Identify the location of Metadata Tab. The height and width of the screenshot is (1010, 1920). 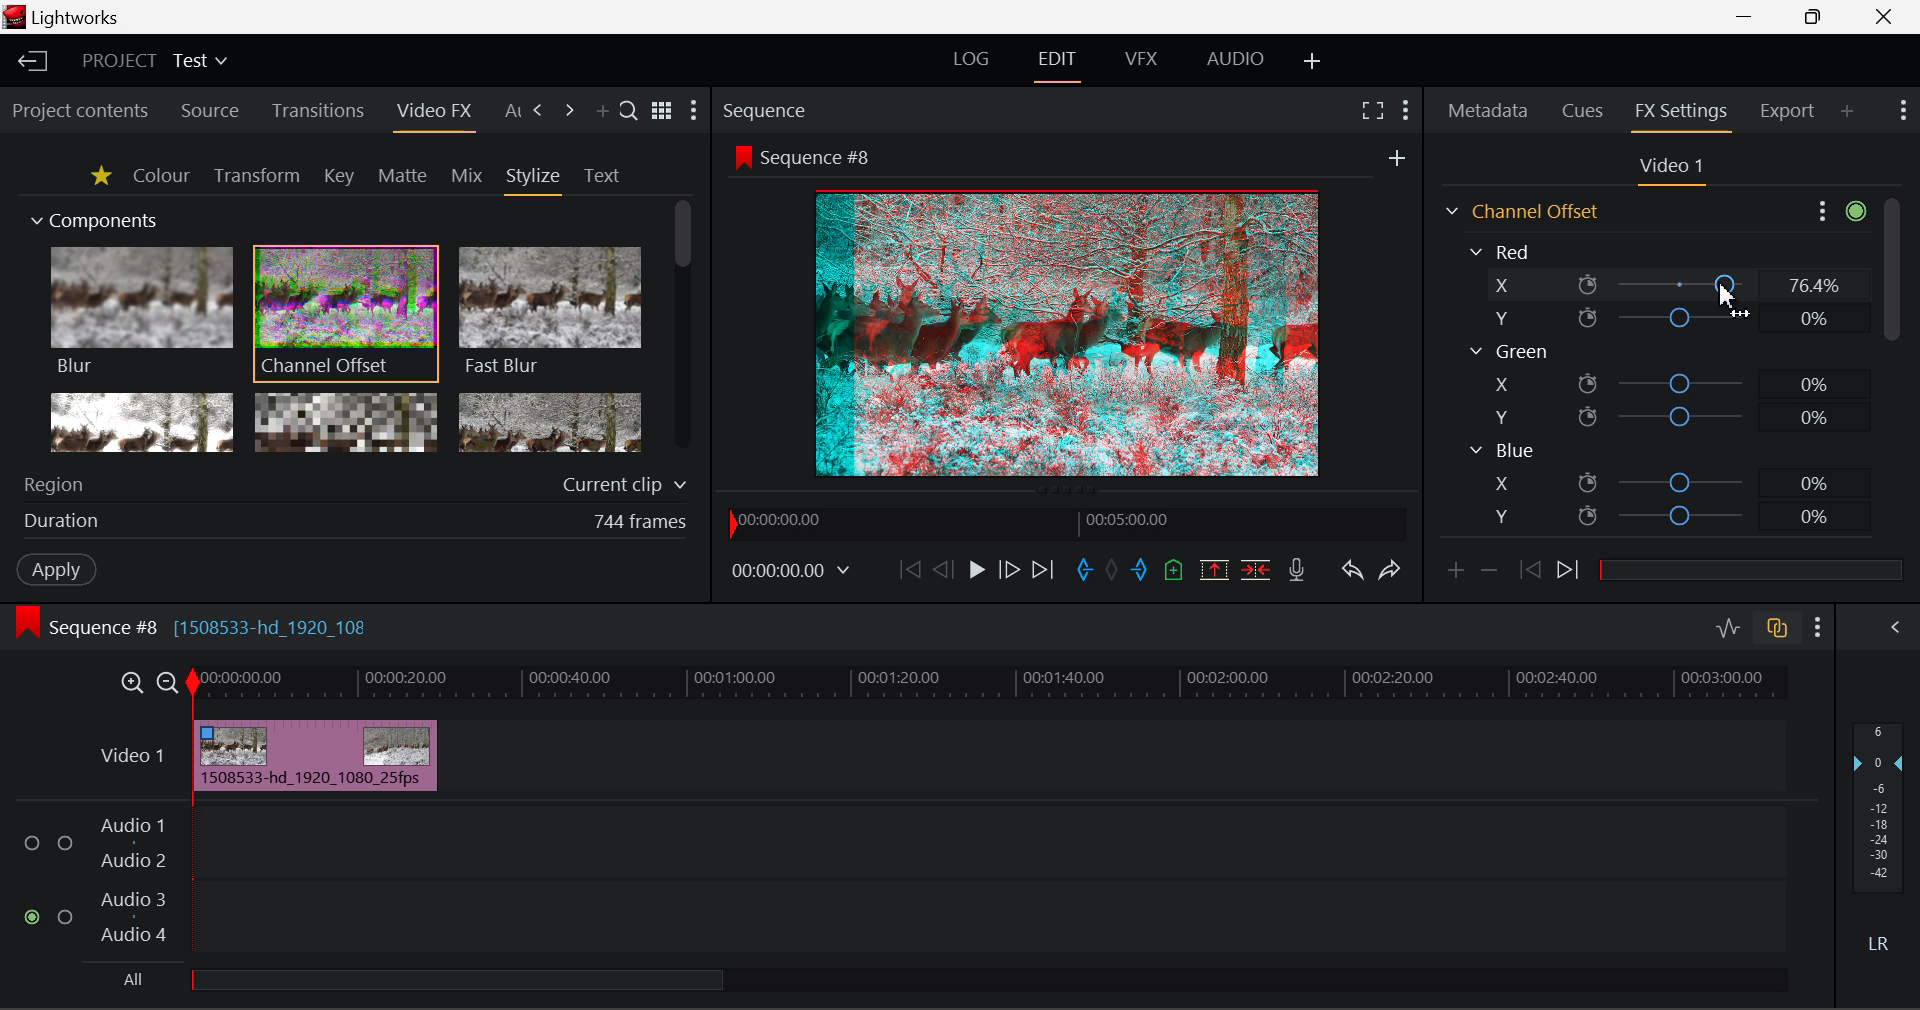
(1486, 111).